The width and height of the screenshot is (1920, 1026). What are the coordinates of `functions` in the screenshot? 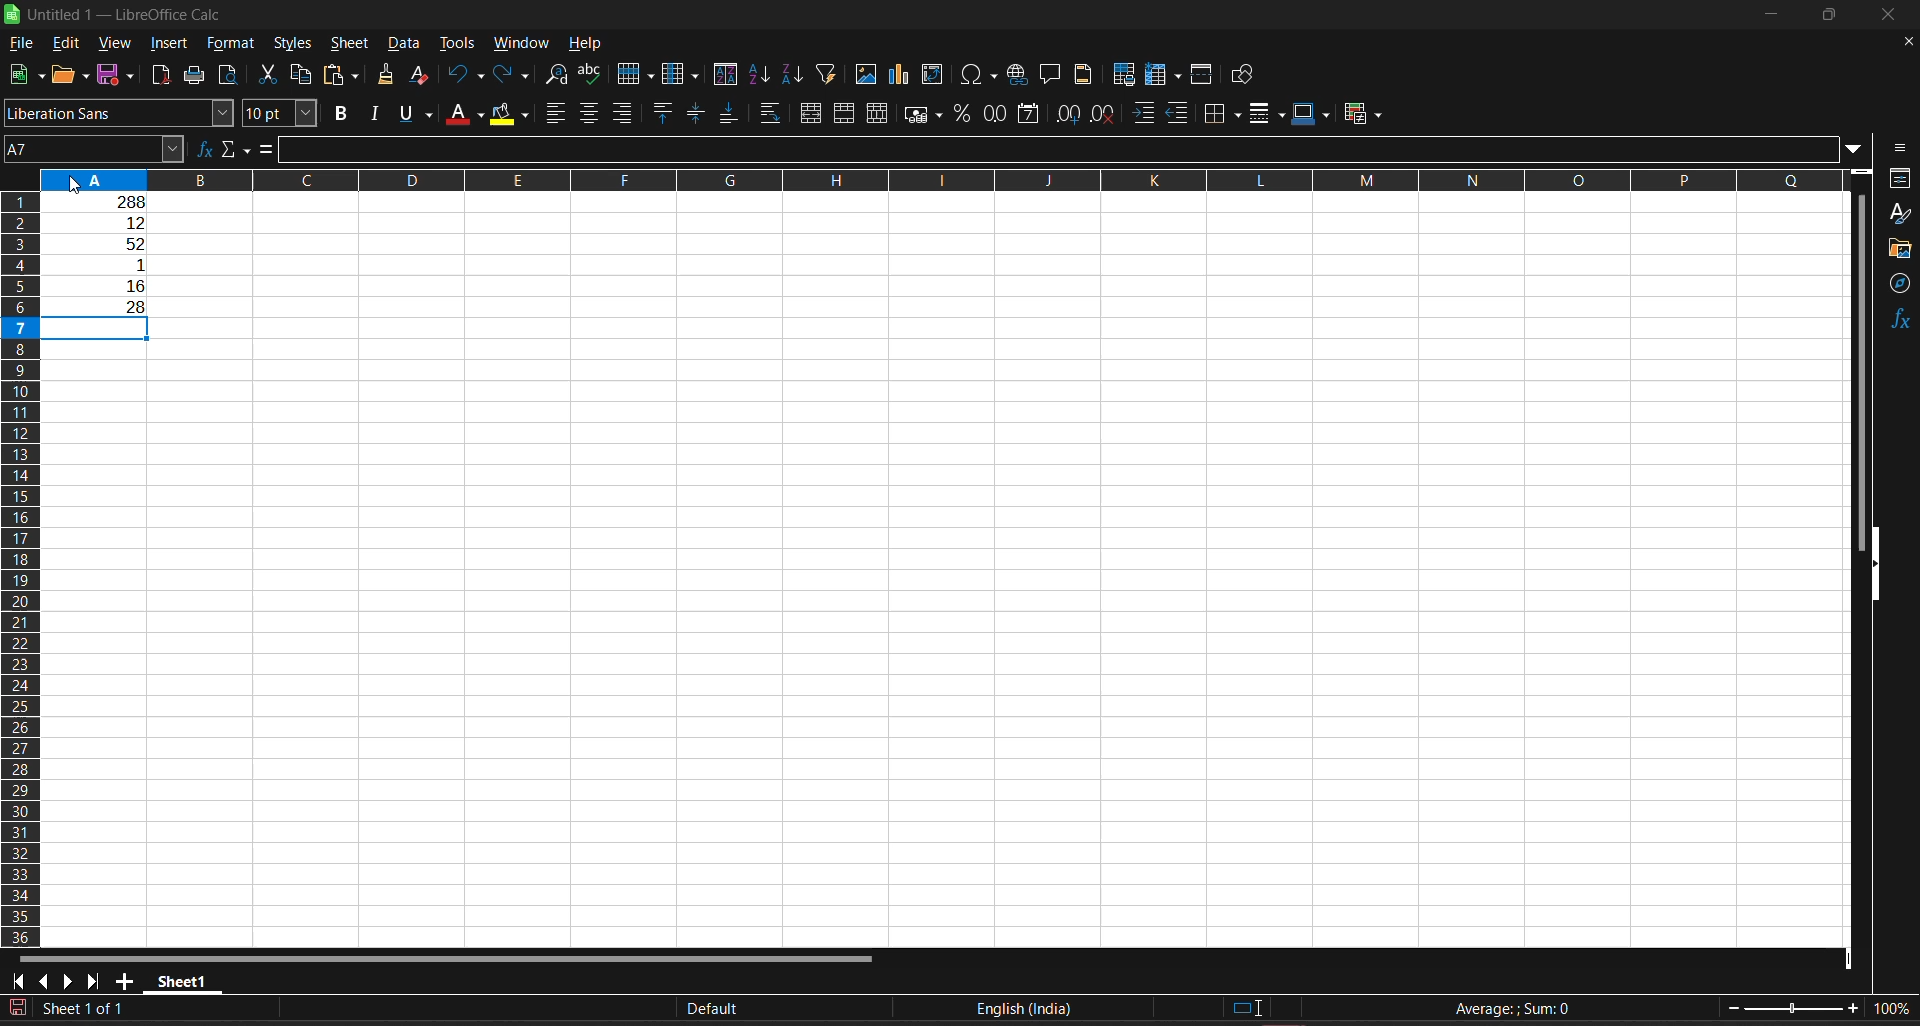 It's located at (1901, 321).